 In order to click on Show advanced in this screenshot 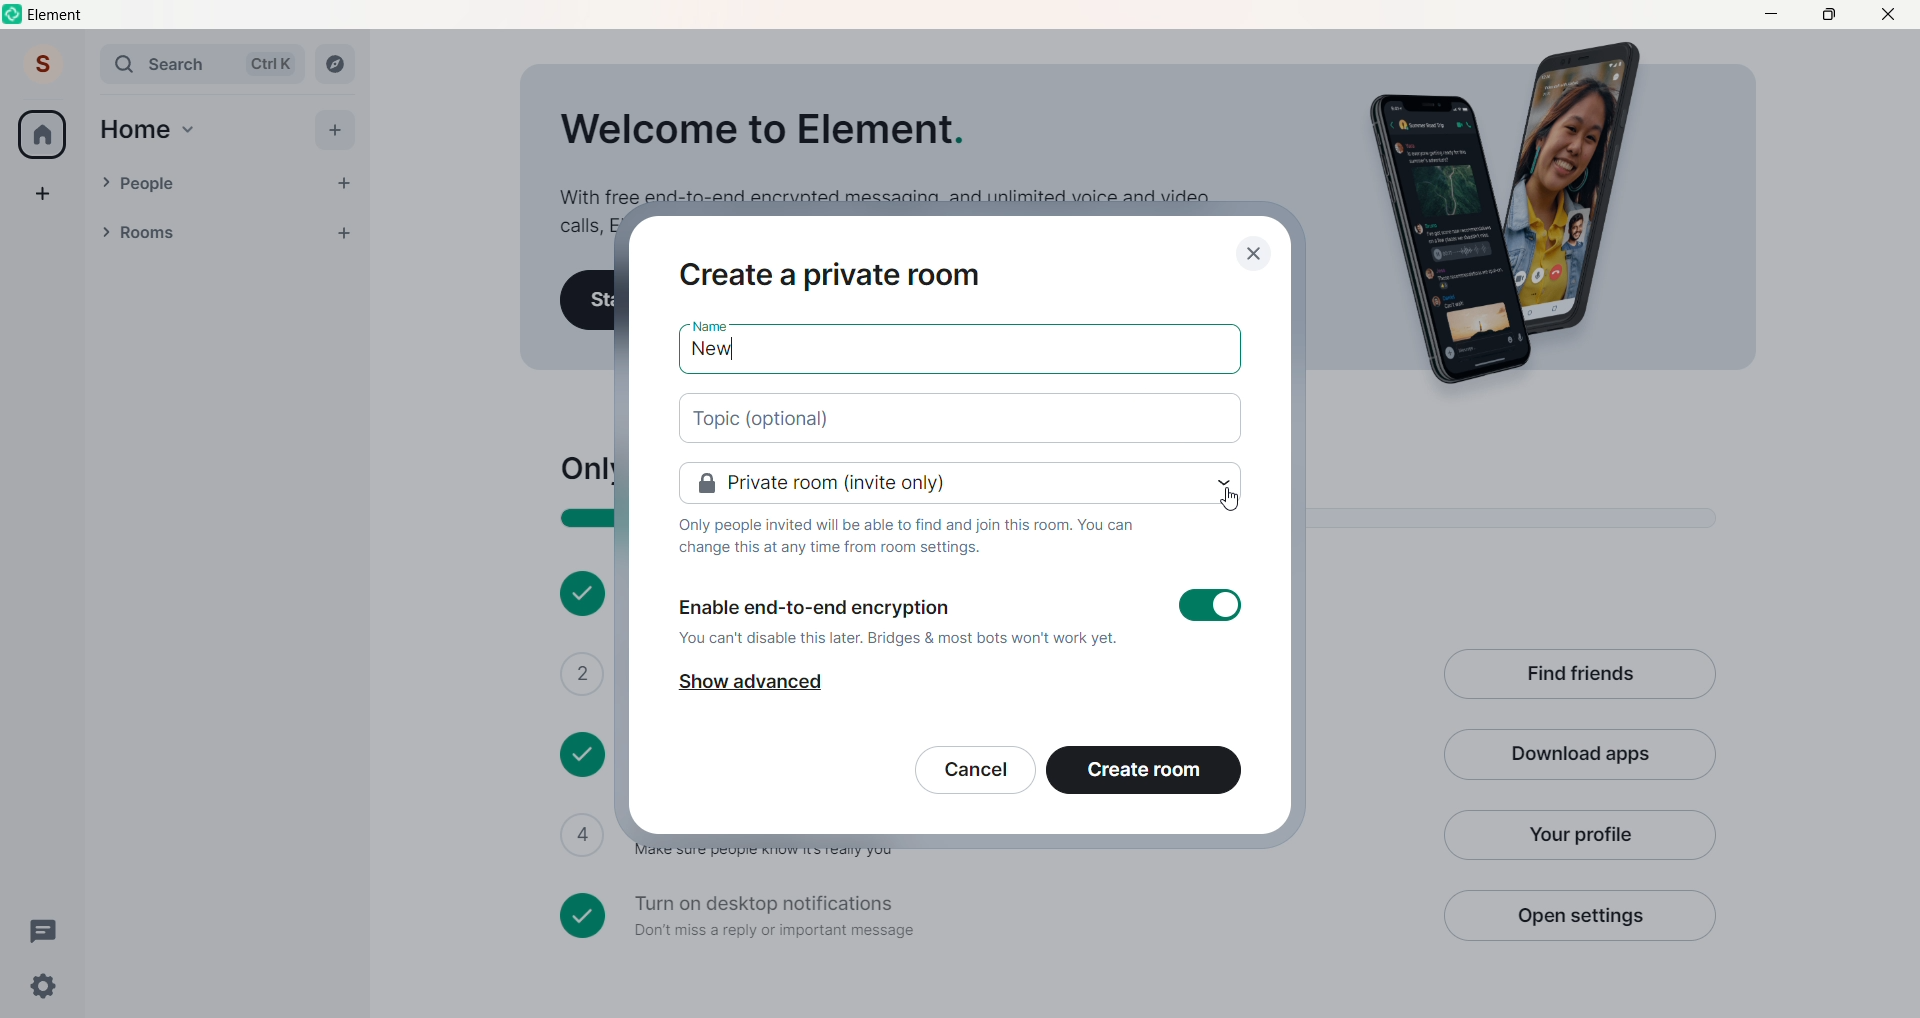, I will do `click(749, 683)`.